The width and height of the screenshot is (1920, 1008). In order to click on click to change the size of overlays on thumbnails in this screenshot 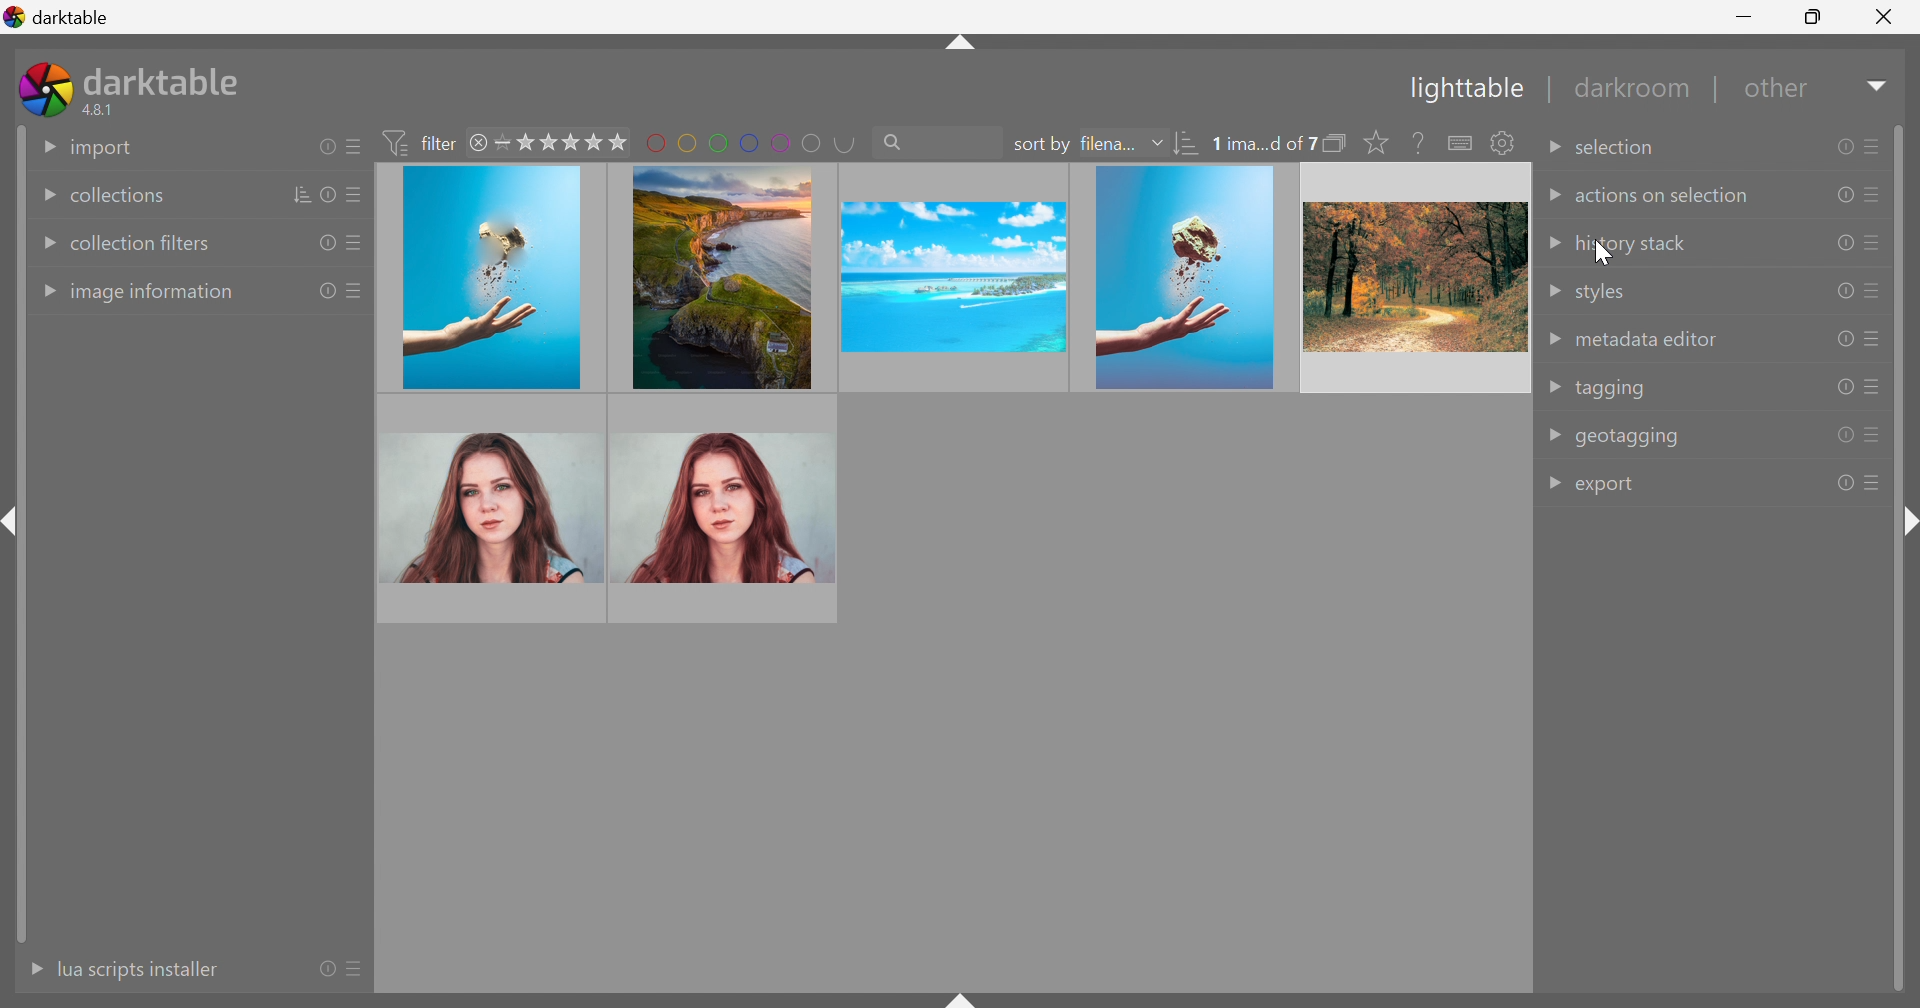, I will do `click(1372, 143)`.